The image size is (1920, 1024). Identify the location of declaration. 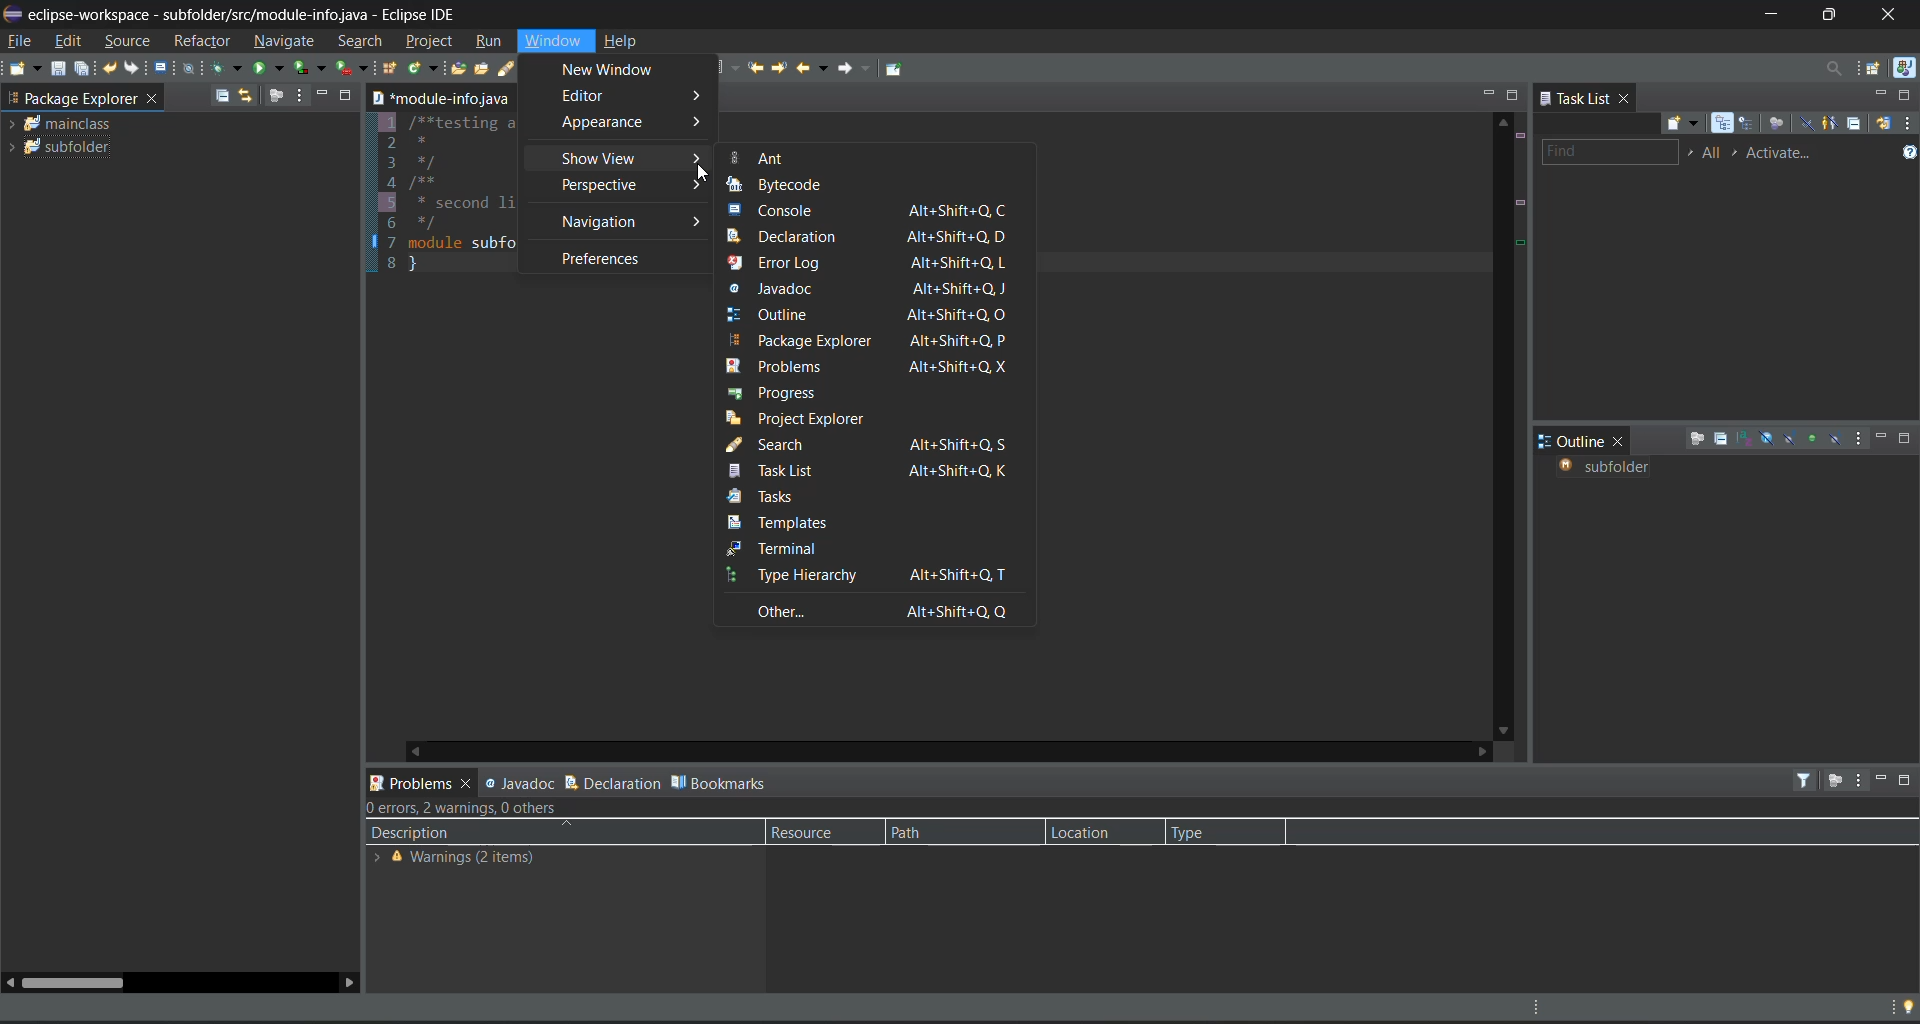
(873, 237).